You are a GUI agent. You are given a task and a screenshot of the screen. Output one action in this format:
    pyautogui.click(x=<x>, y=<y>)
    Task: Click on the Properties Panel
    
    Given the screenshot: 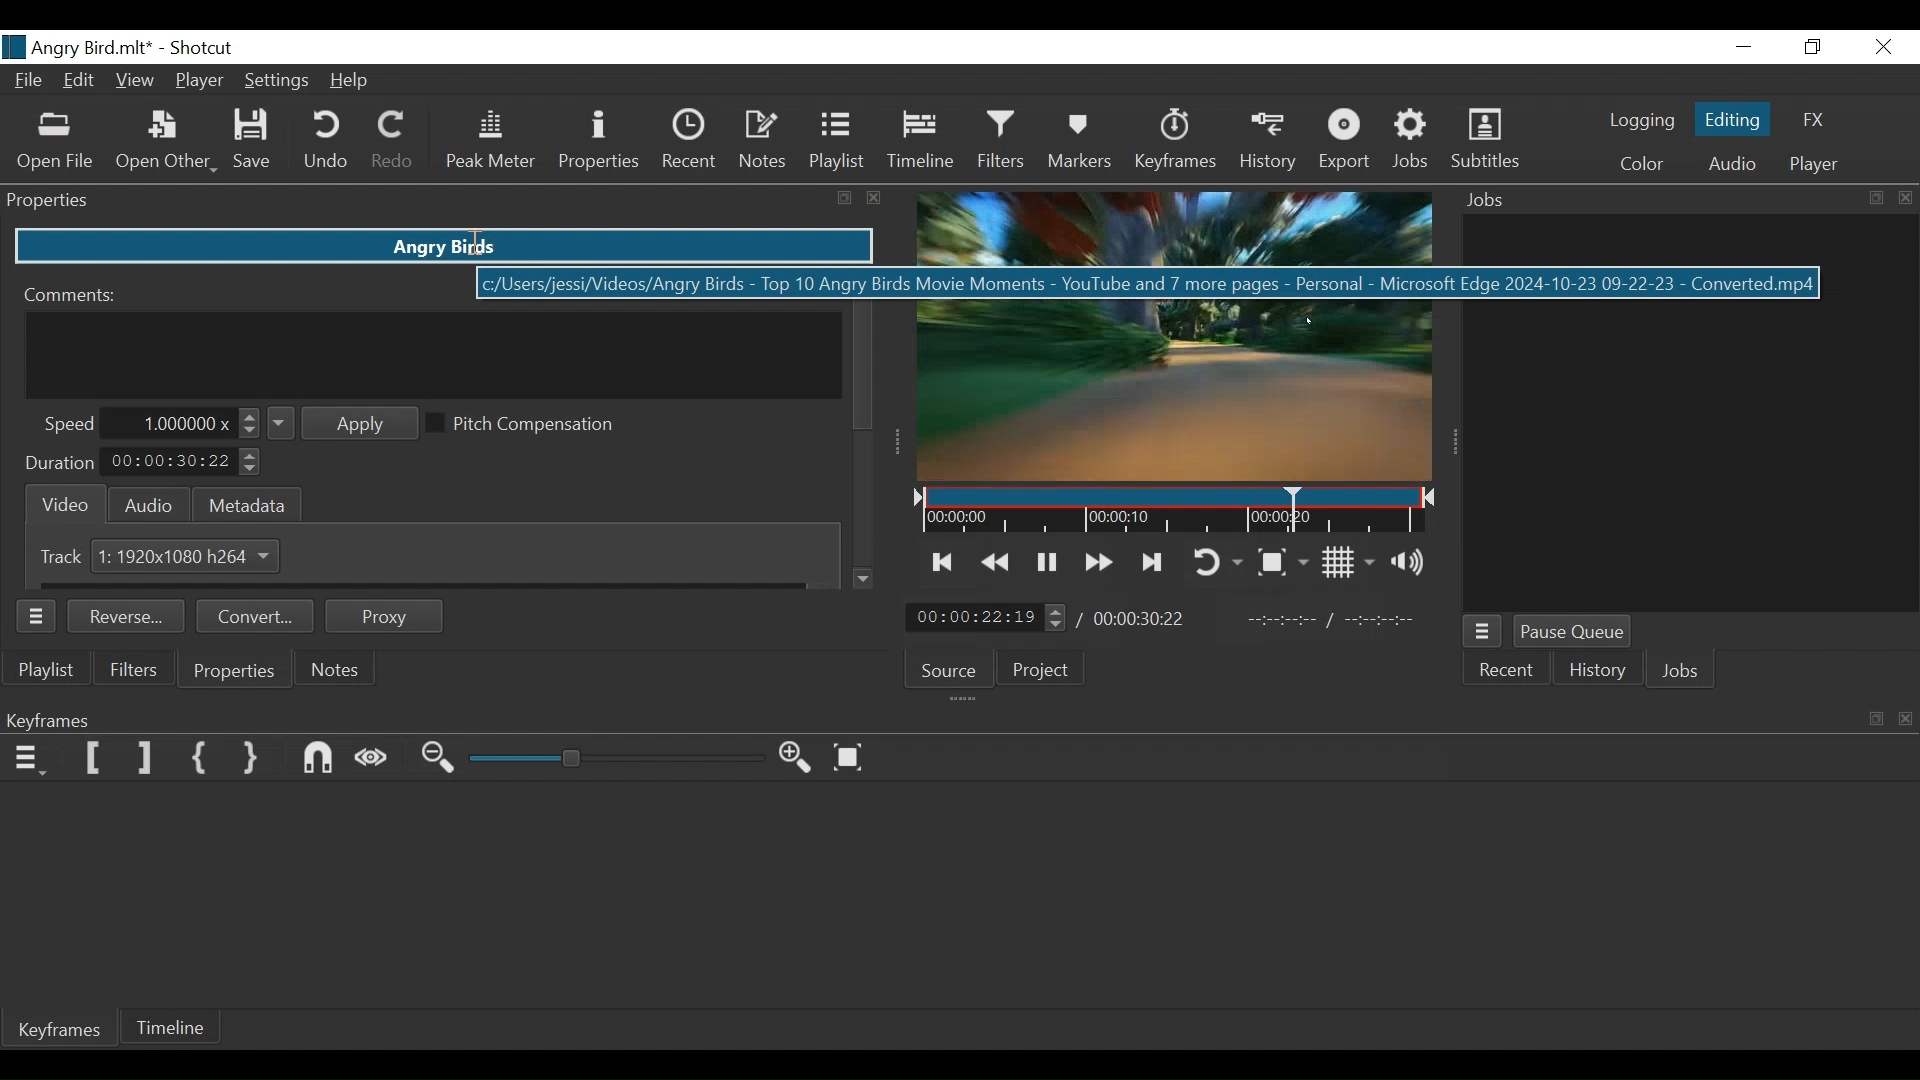 What is the action you would take?
    pyautogui.click(x=444, y=201)
    